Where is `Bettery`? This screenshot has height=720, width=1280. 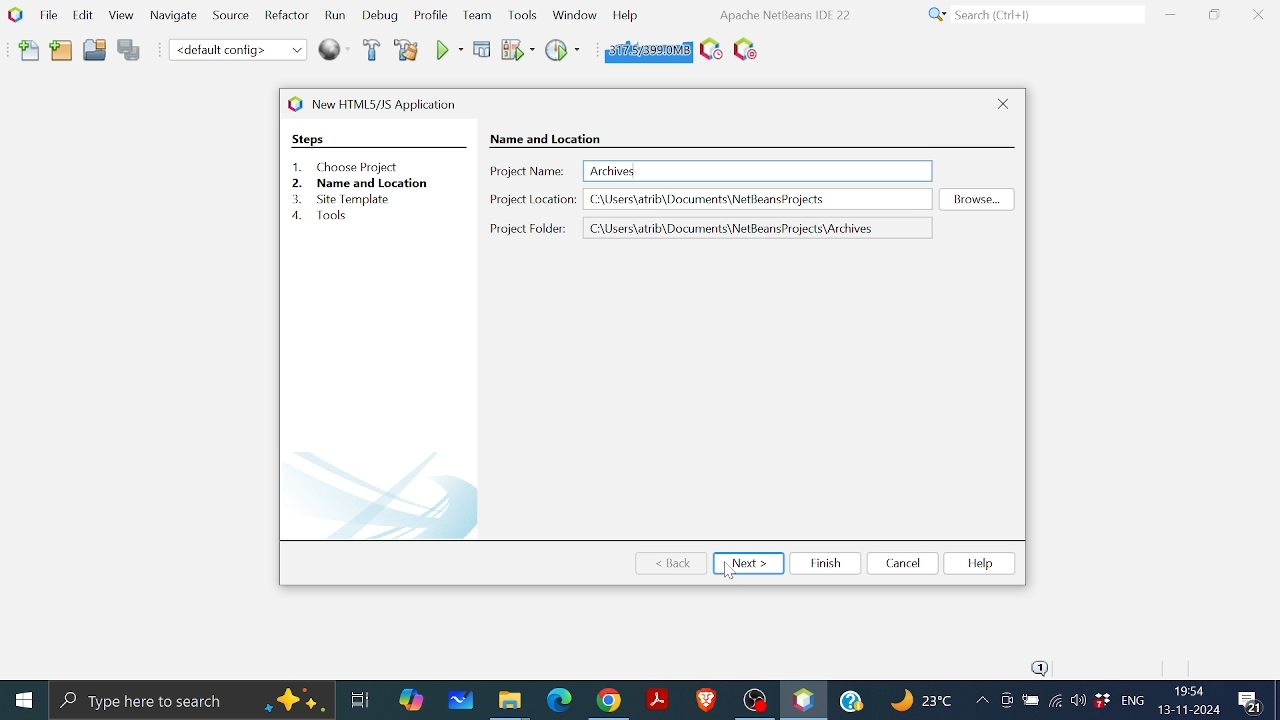
Bettery is located at coordinates (1030, 701).